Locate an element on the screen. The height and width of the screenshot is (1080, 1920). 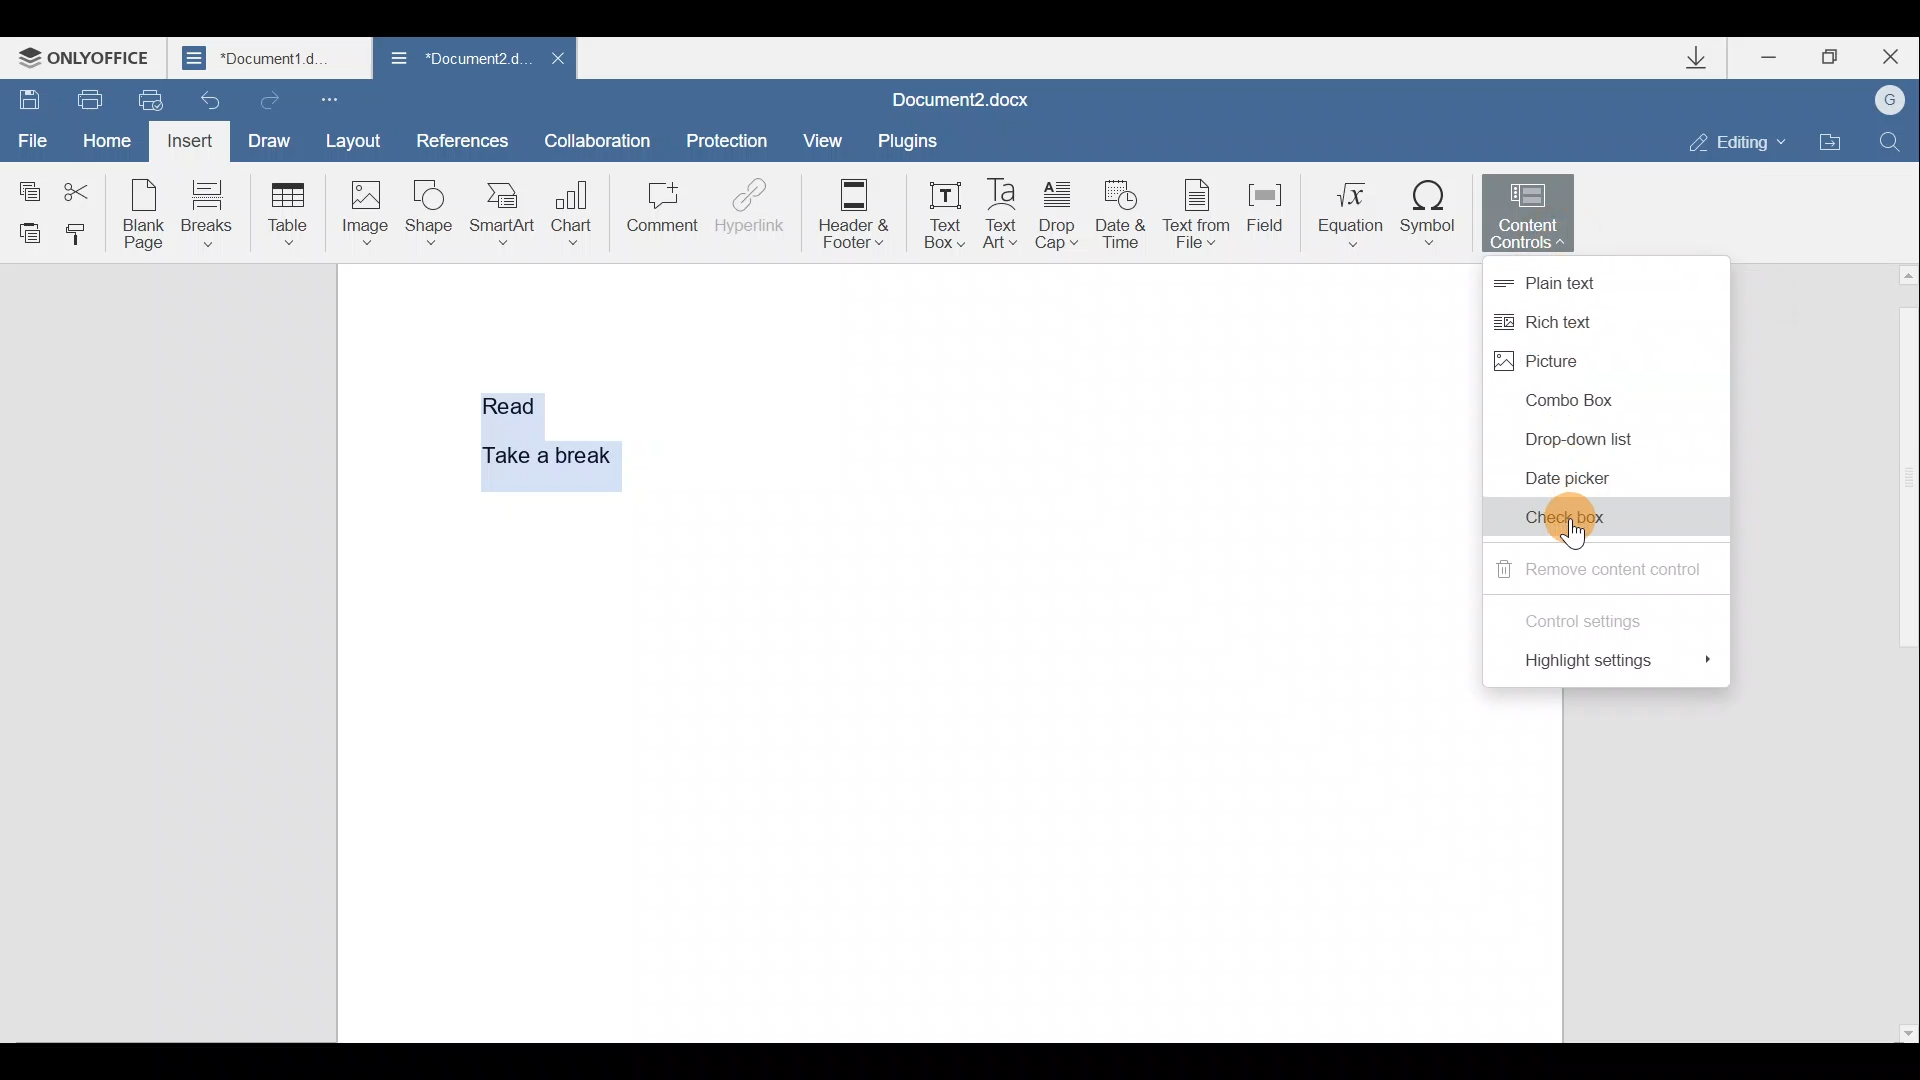
Take a break is located at coordinates (539, 452).